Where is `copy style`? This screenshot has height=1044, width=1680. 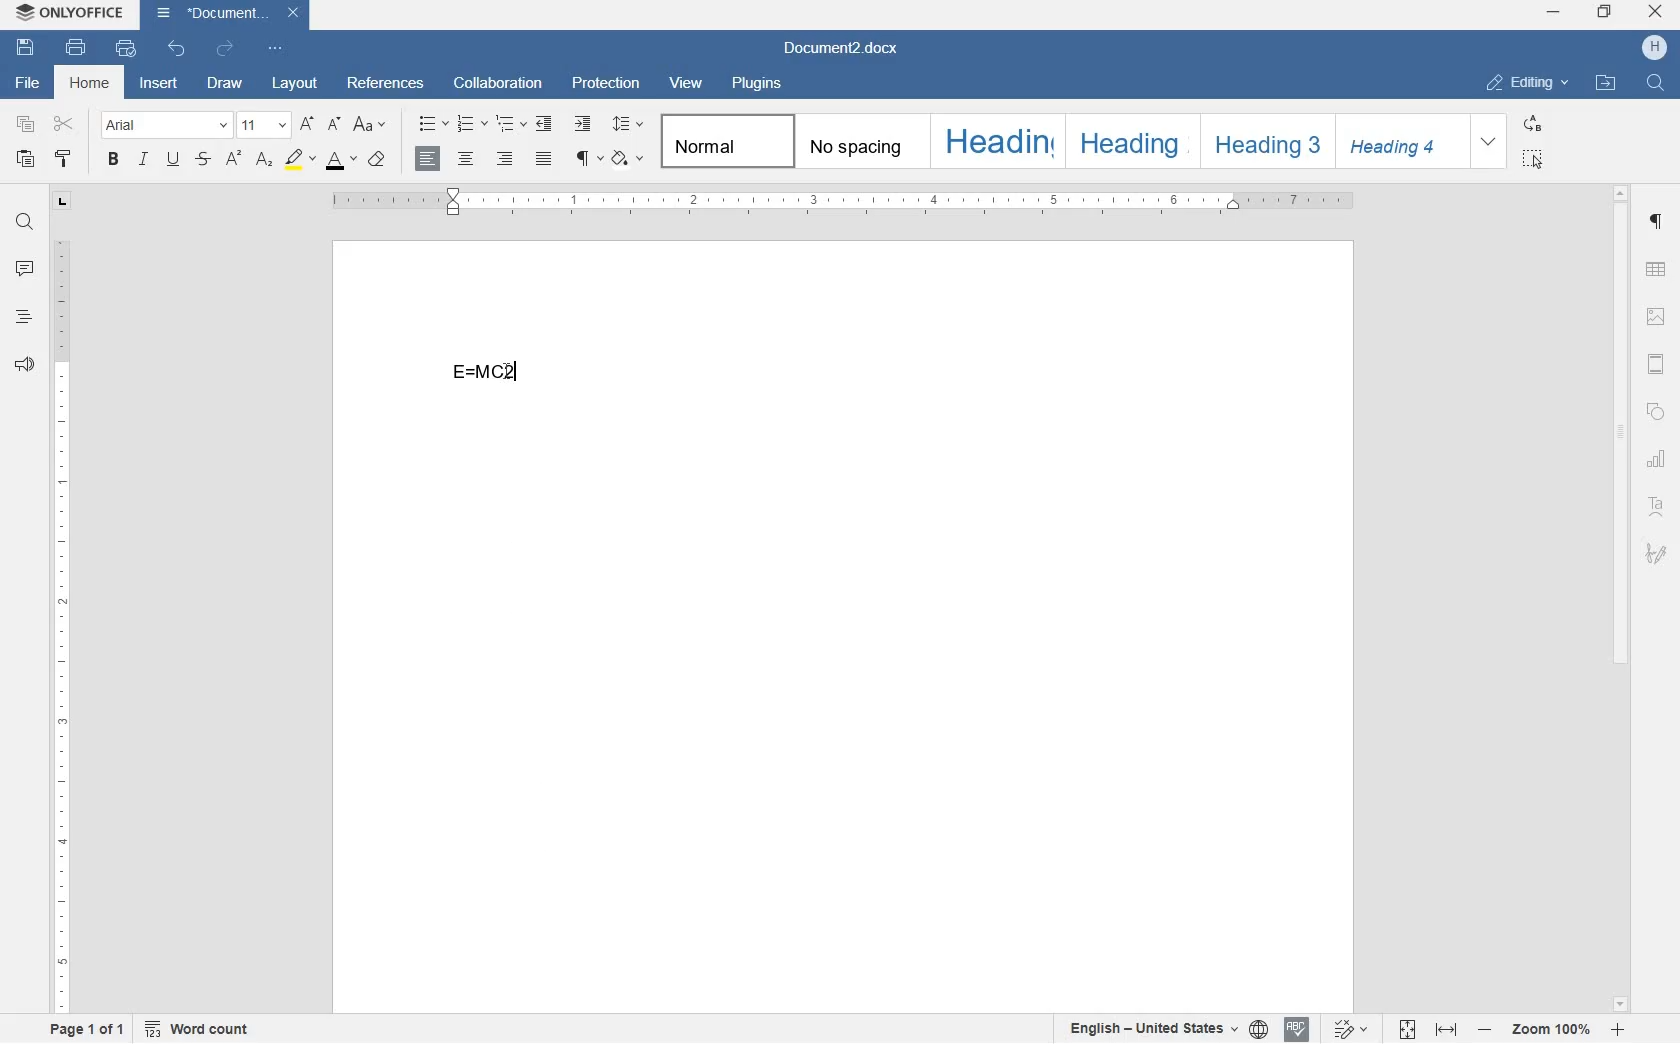
copy style is located at coordinates (64, 160).